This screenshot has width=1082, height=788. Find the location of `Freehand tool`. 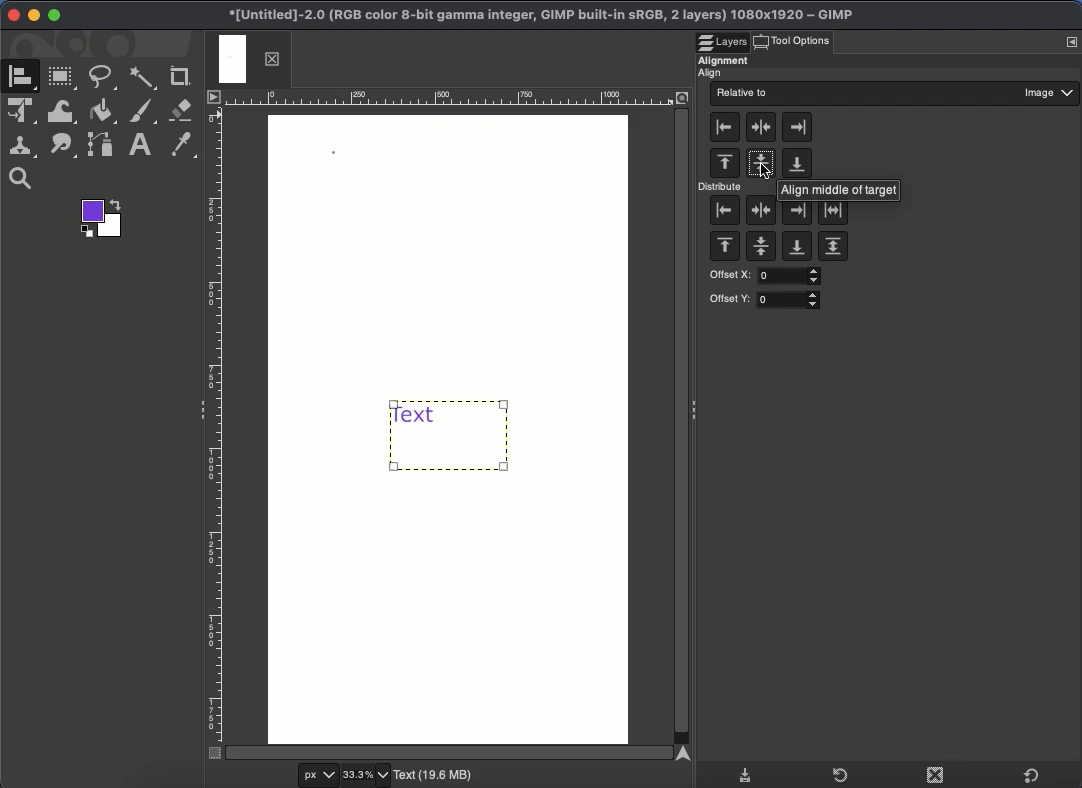

Freehand tool is located at coordinates (104, 79).